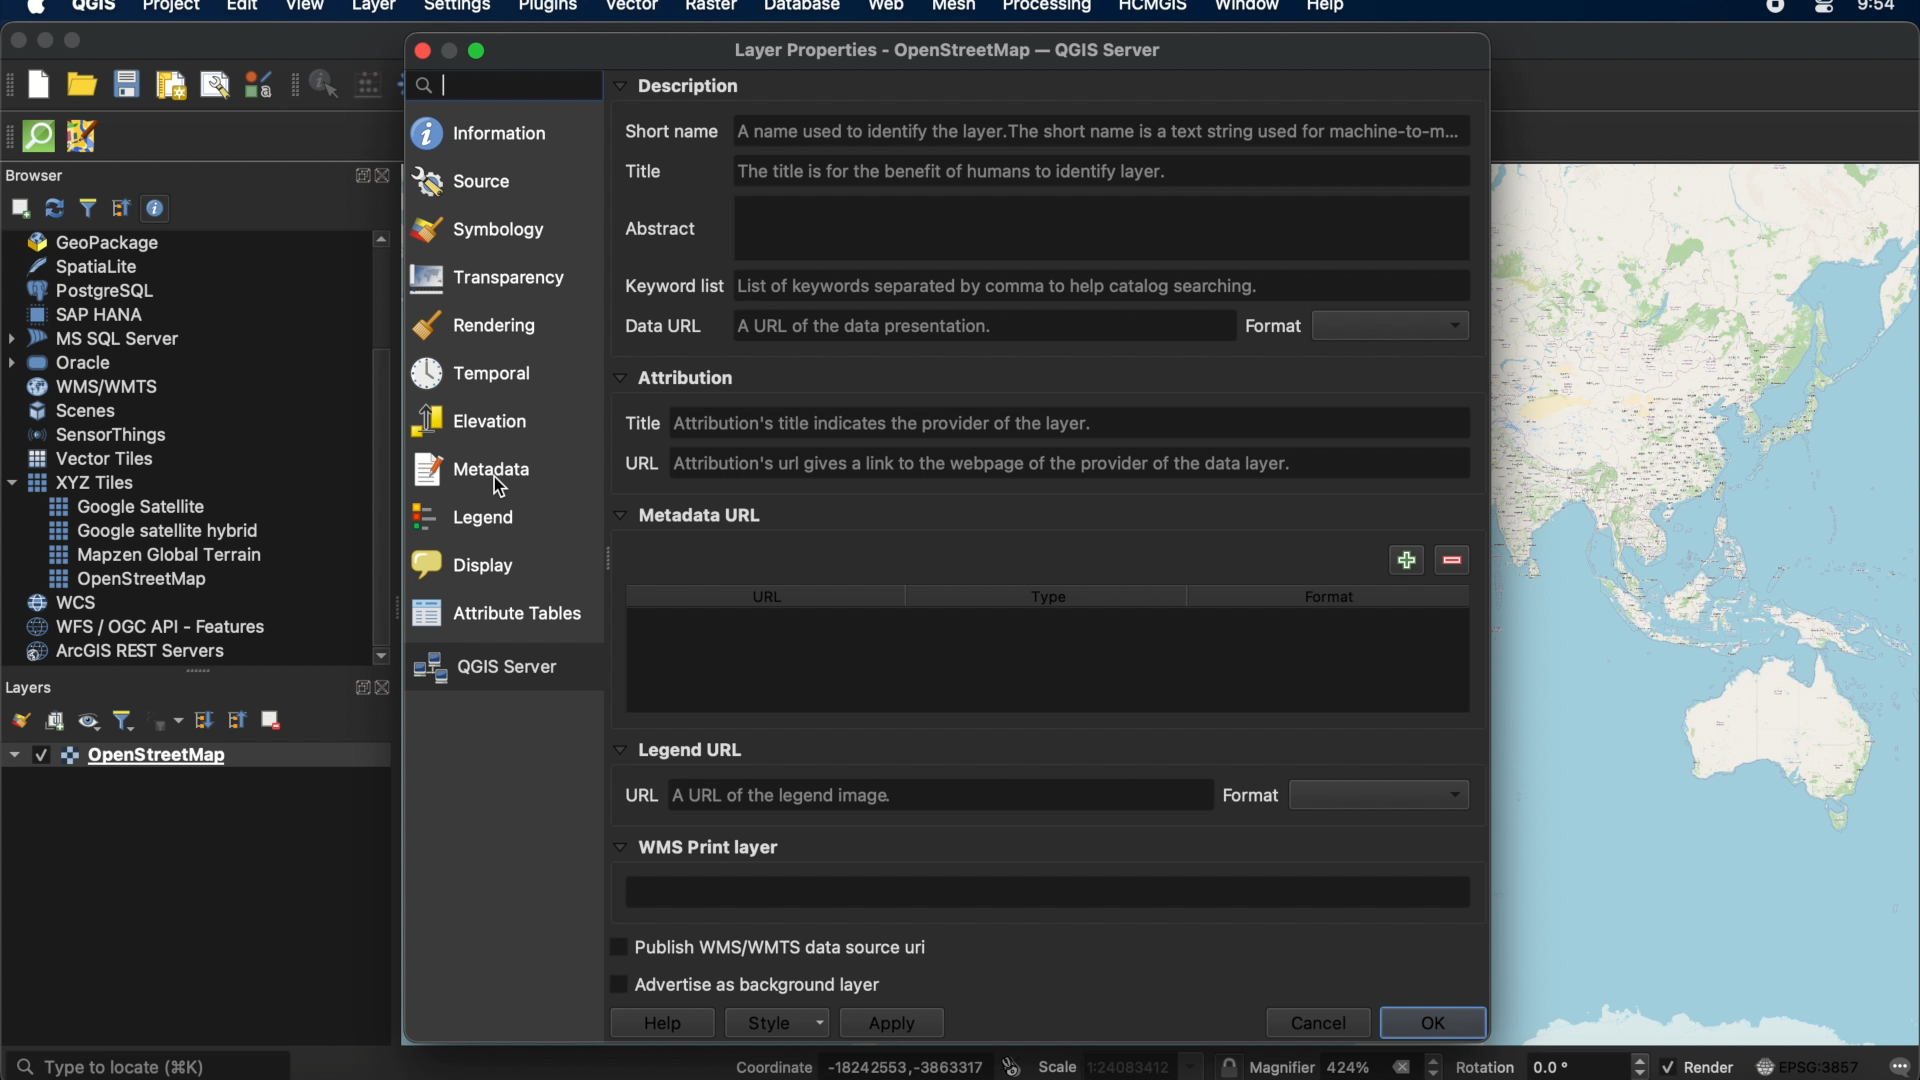 This screenshot has width=1920, height=1080. What do you see at coordinates (681, 84) in the screenshot?
I see `description` at bounding box center [681, 84].